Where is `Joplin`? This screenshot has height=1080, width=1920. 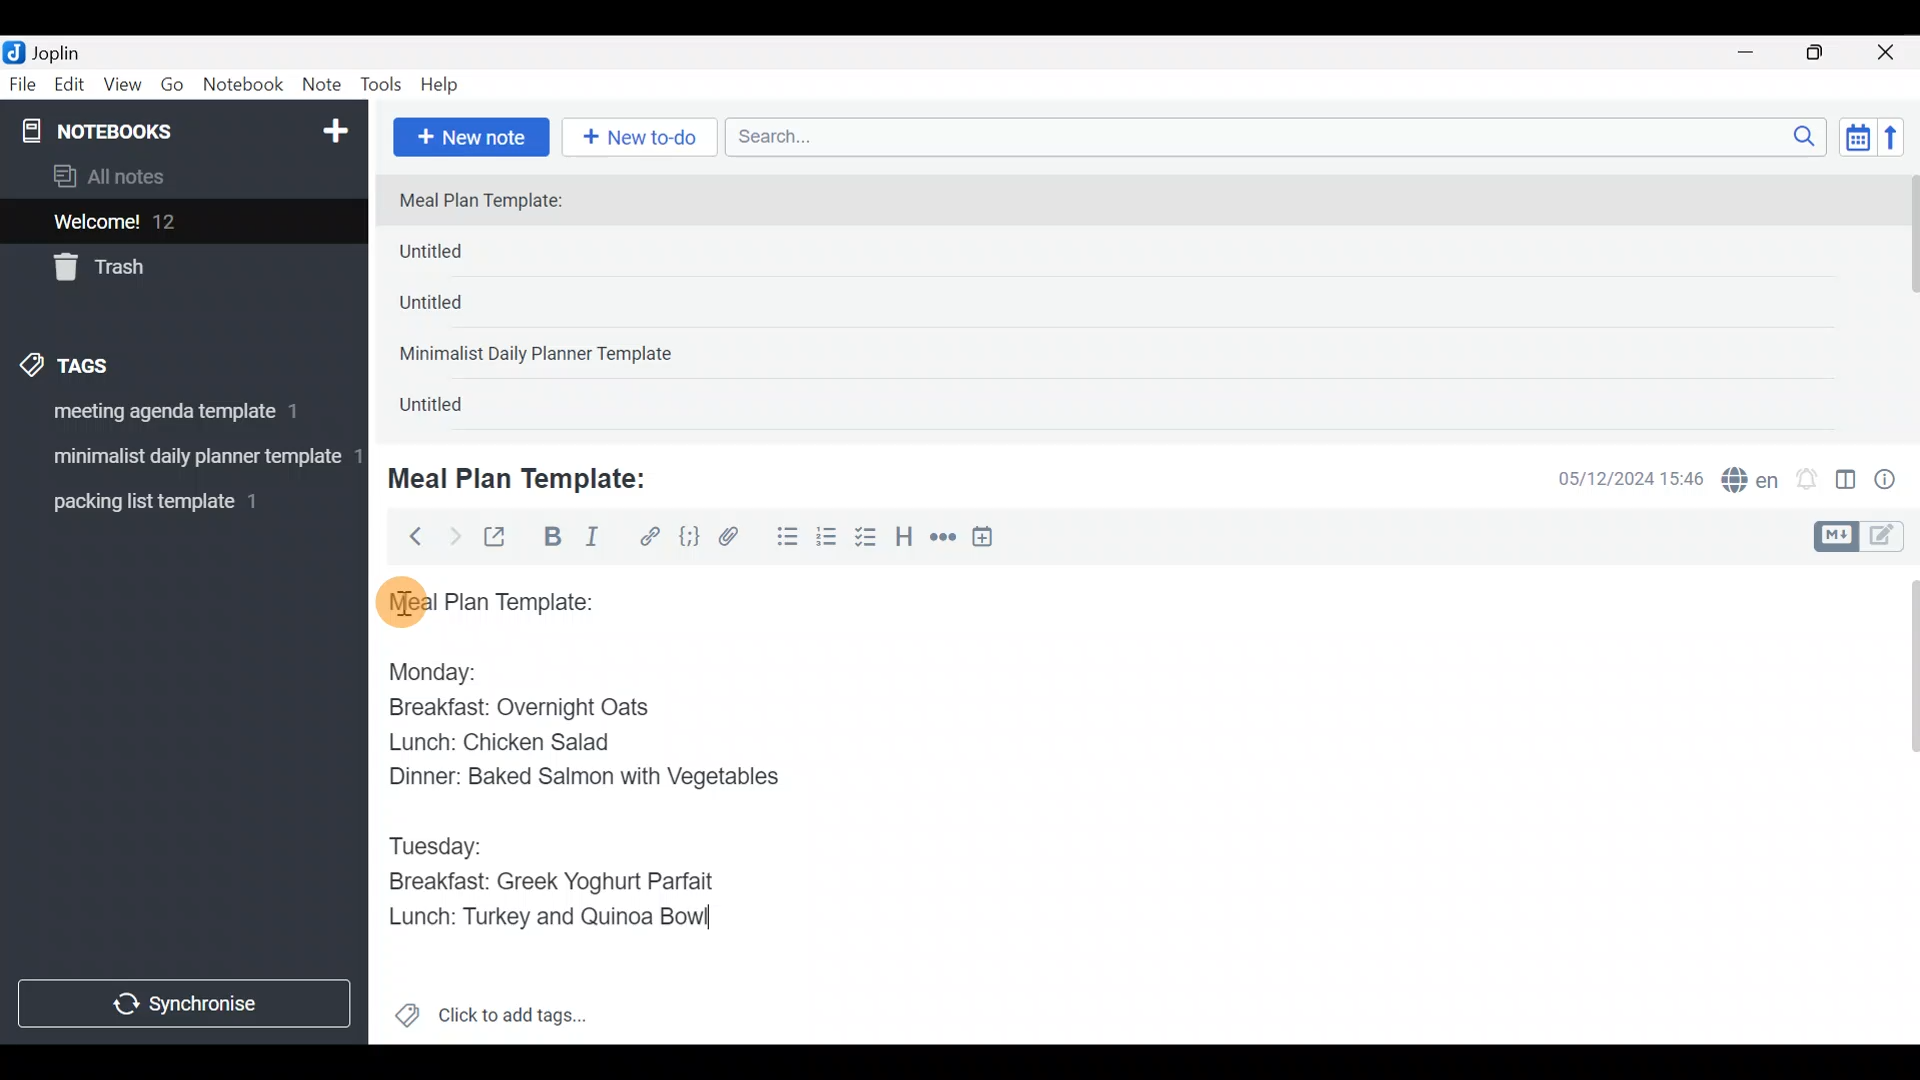
Joplin is located at coordinates (69, 50).